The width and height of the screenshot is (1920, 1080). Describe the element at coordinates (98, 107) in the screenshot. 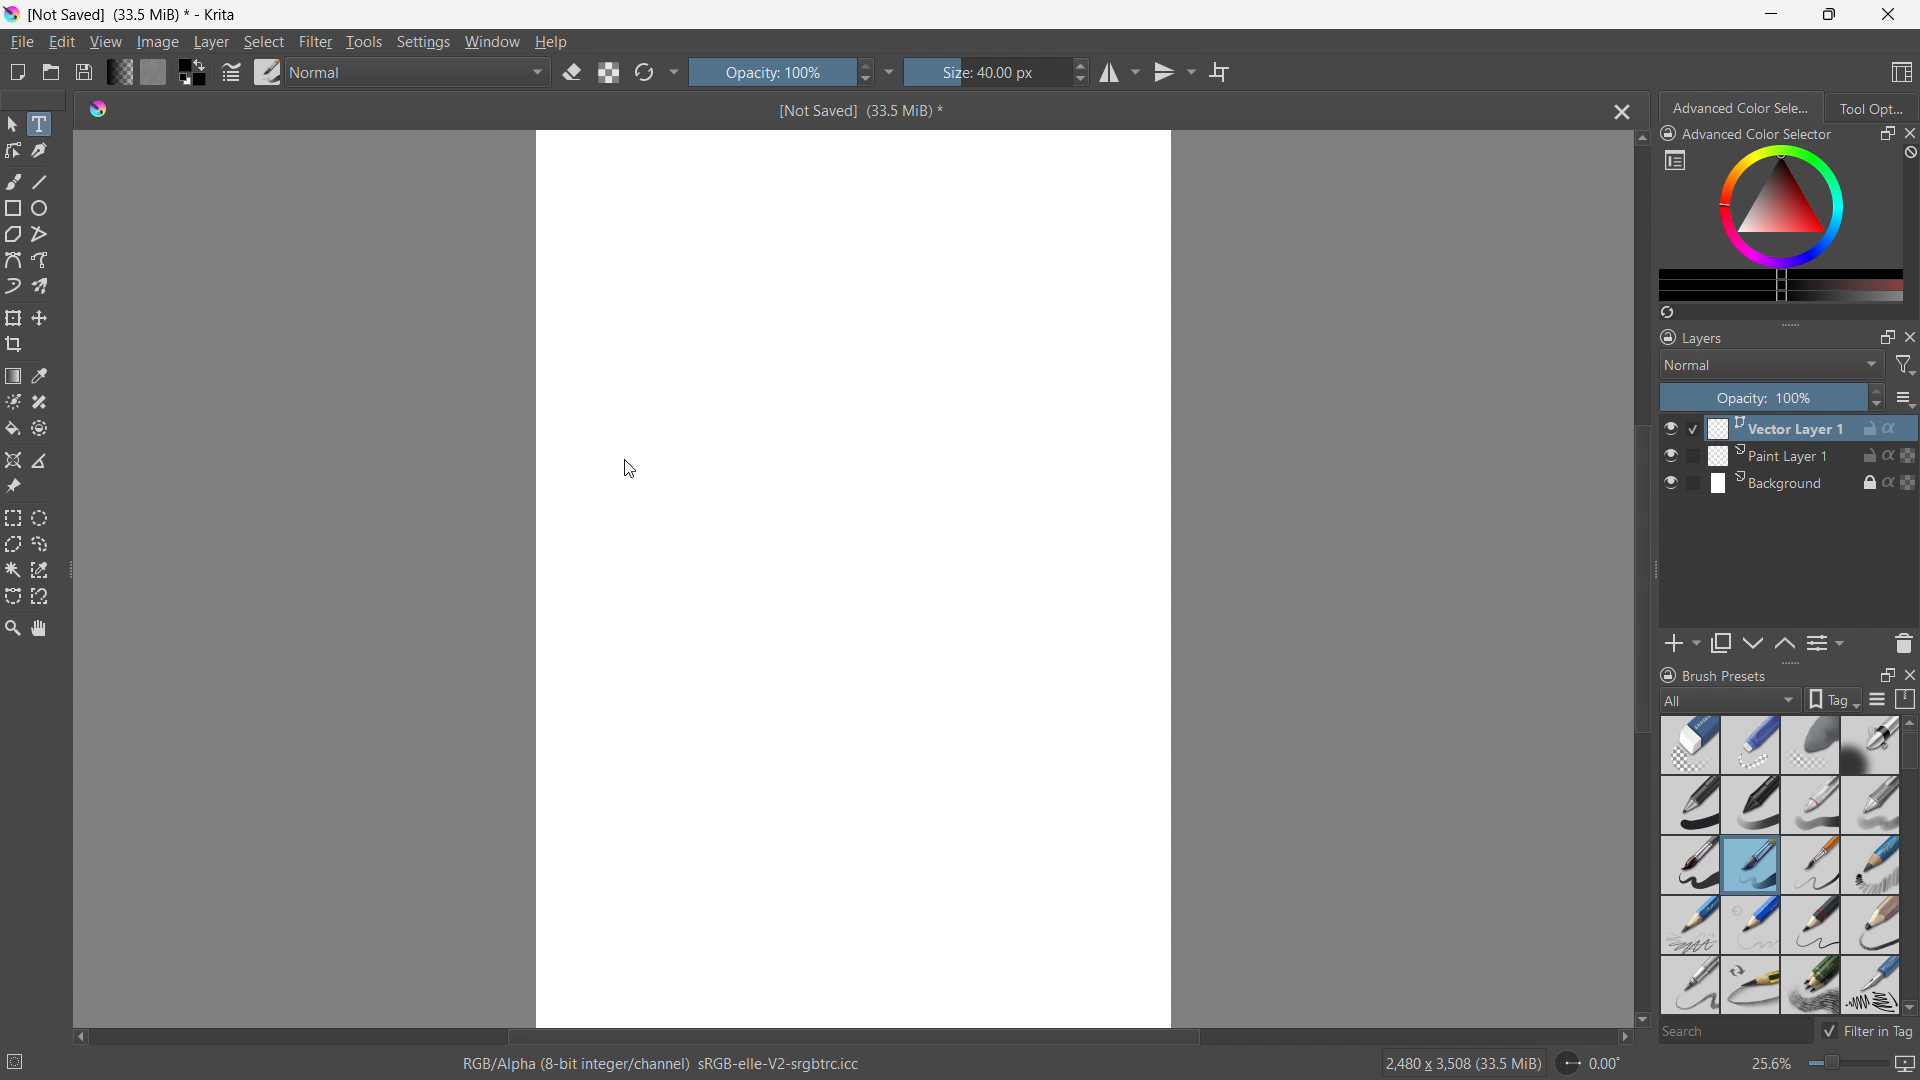

I see `logo` at that location.